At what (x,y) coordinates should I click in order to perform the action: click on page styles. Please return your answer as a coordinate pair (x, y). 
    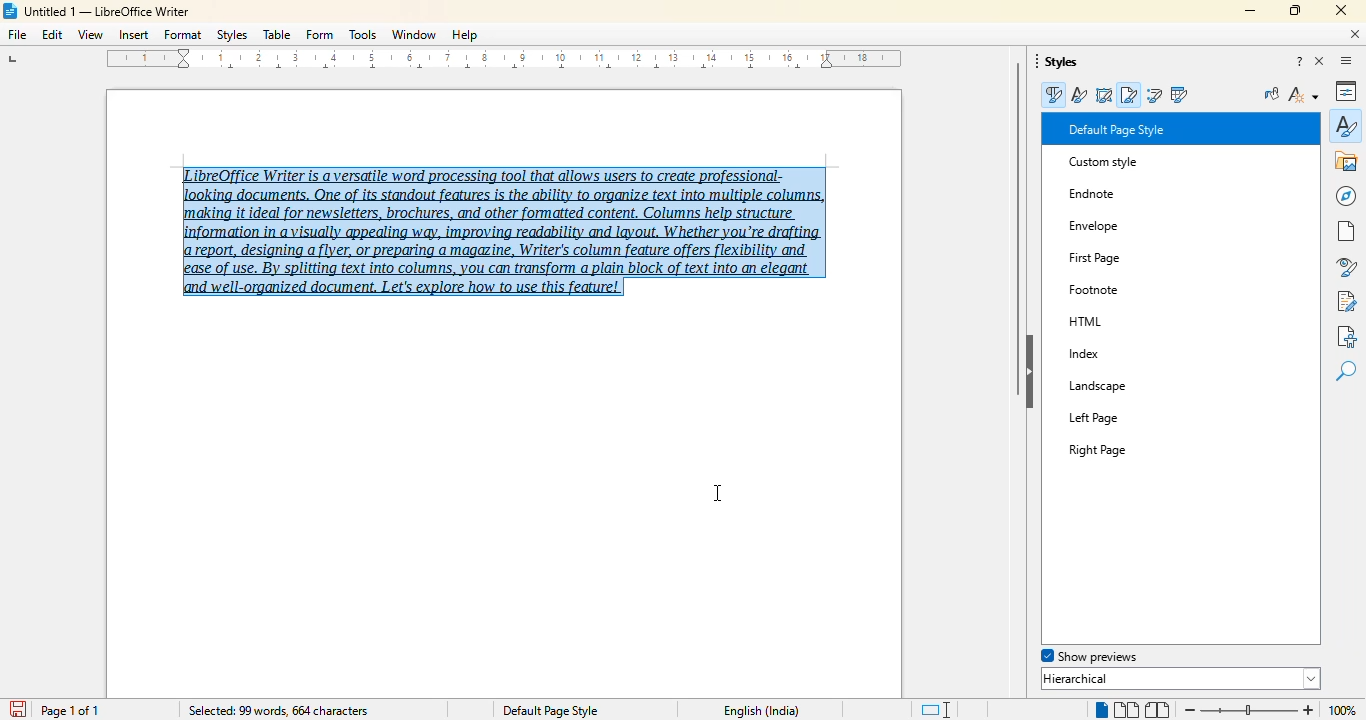
    Looking at the image, I should click on (1130, 94).